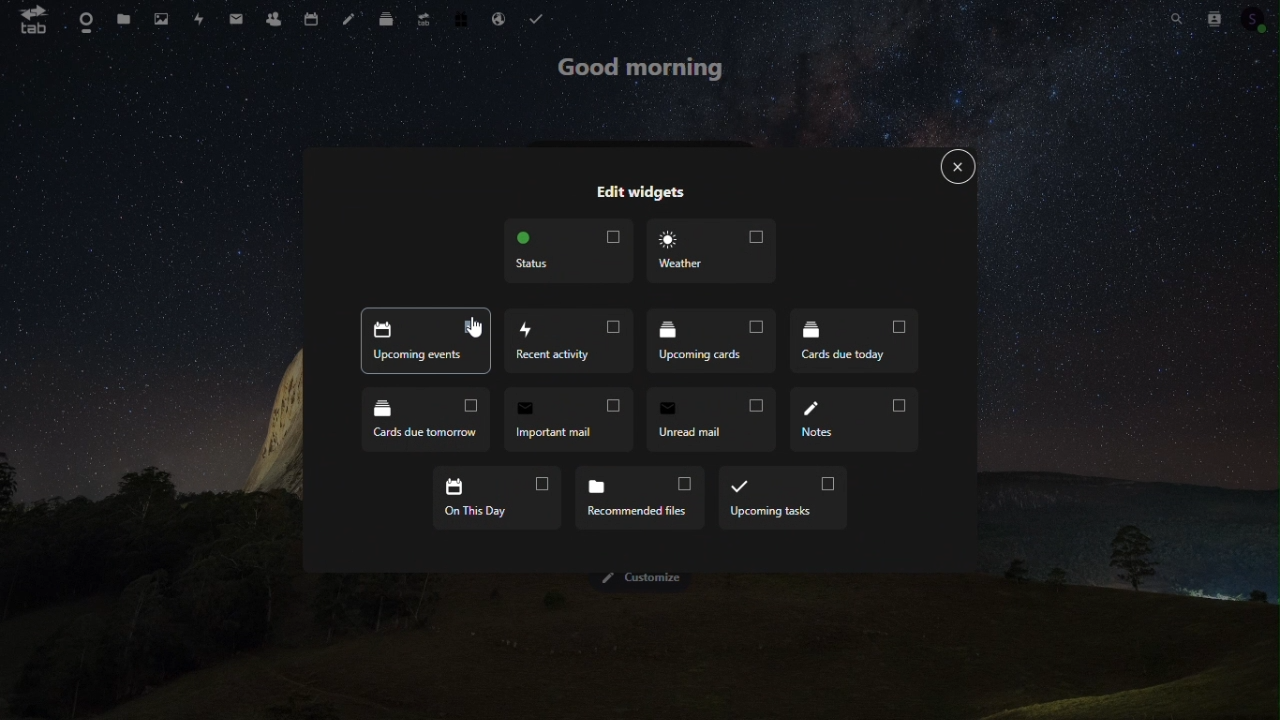 This screenshot has width=1280, height=720. I want to click on Notes, so click(855, 420).